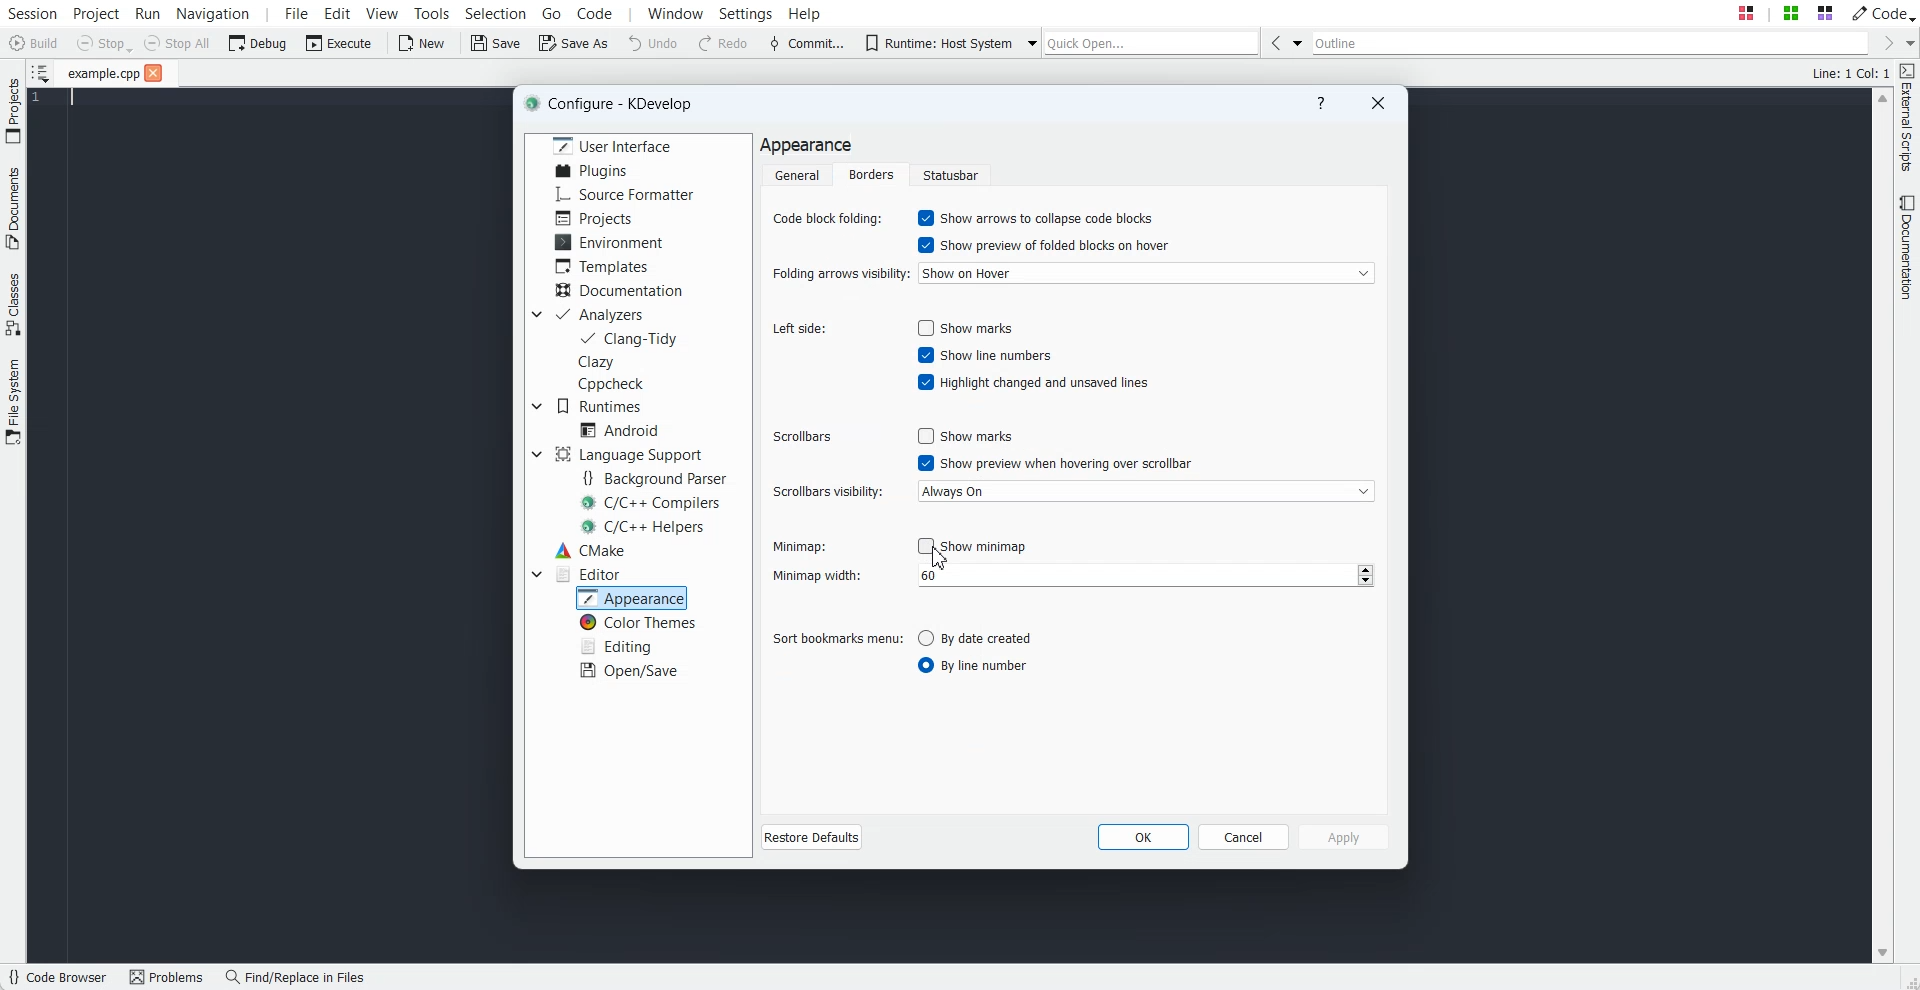 The width and height of the screenshot is (1920, 990). What do you see at coordinates (1346, 837) in the screenshot?
I see `Apply` at bounding box center [1346, 837].